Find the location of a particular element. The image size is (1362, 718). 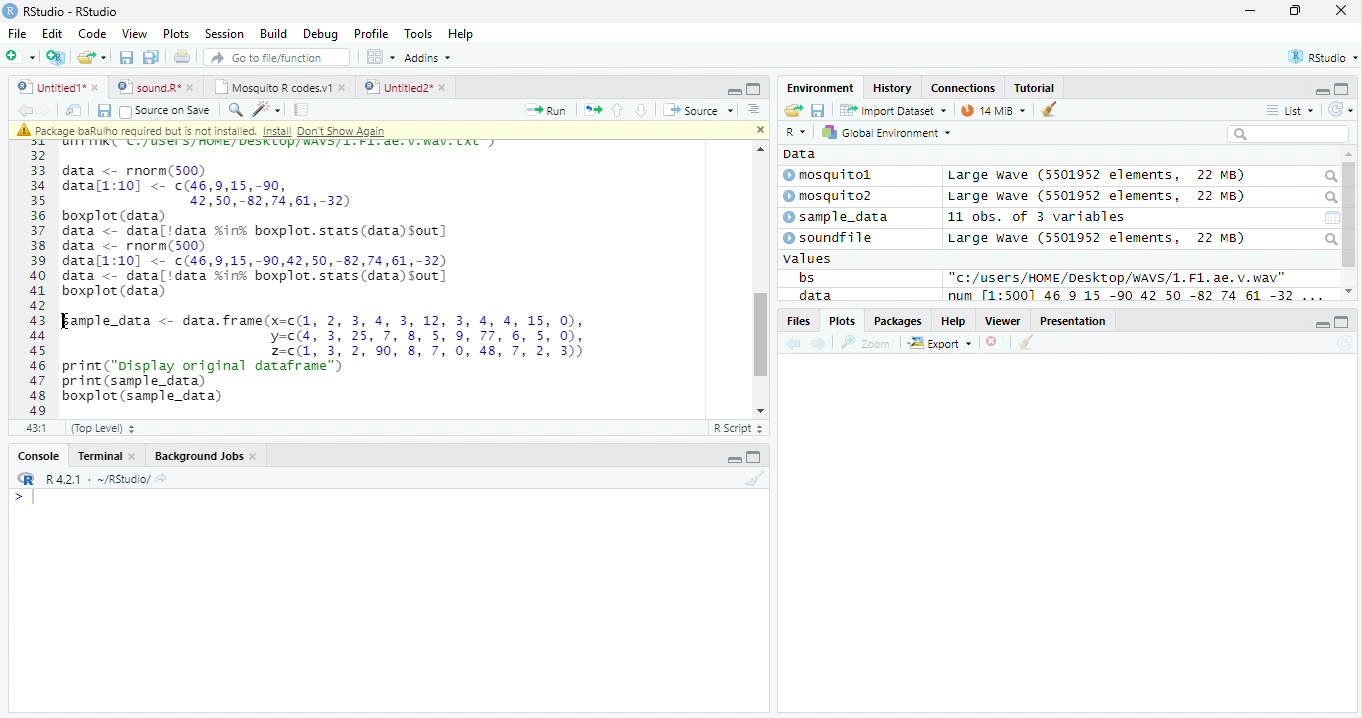

Large wave (5501952 elements, 22 MB) is located at coordinates (1100, 197).